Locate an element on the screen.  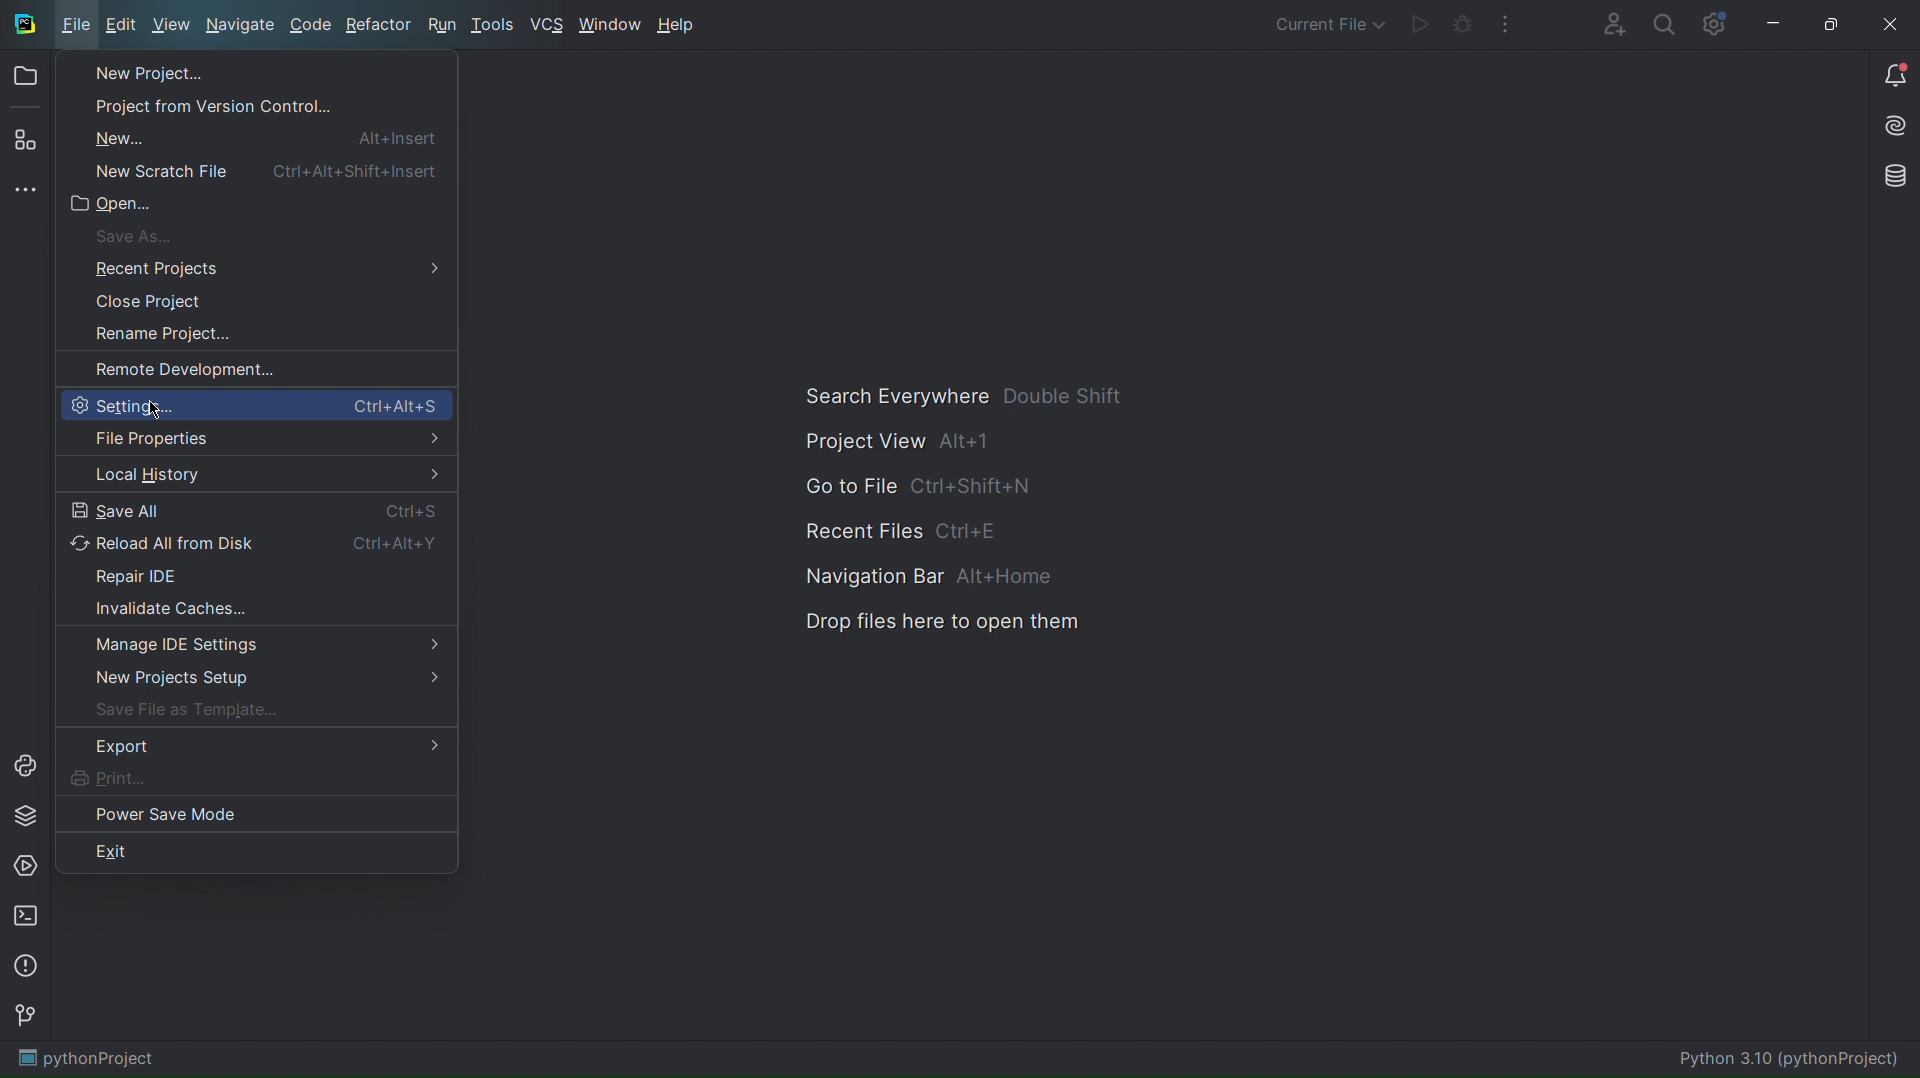
Help is located at coordinates (677, 27).